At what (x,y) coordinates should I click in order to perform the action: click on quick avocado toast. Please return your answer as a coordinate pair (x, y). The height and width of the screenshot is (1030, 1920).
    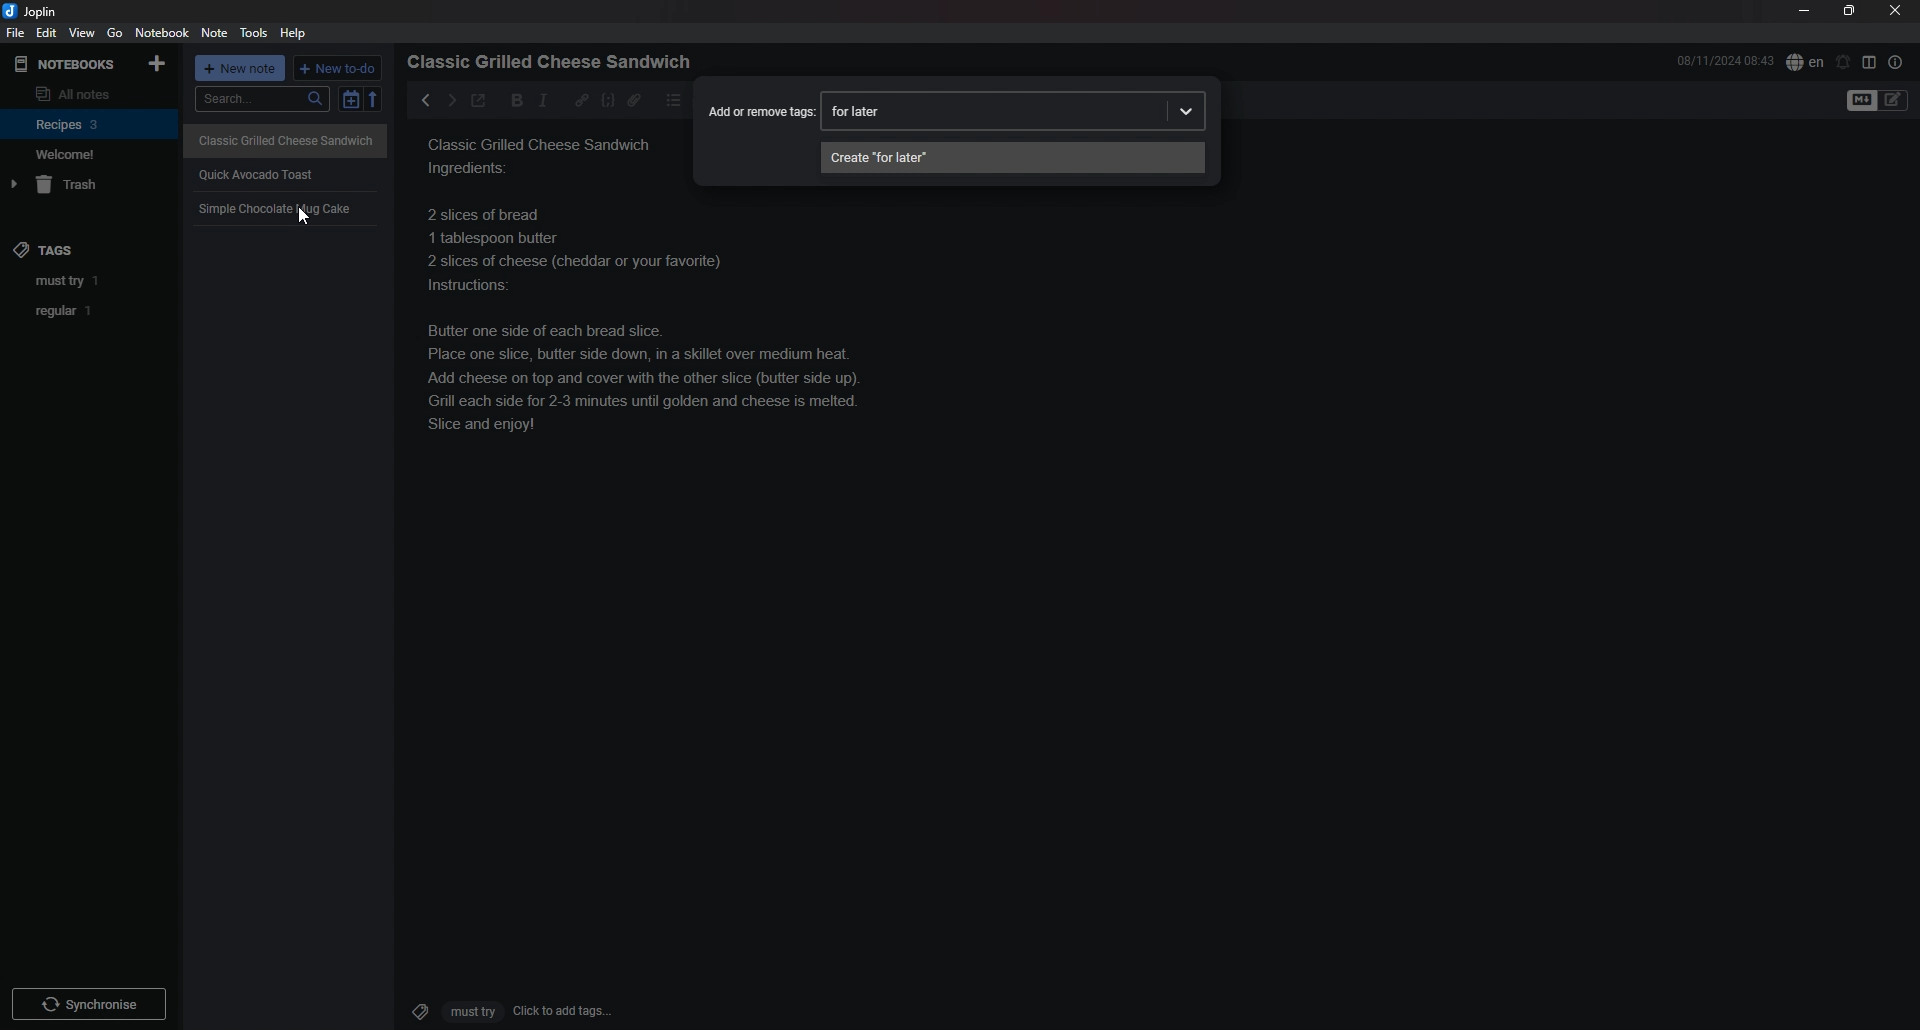
    Looking at the image, I should click on (267, 170).